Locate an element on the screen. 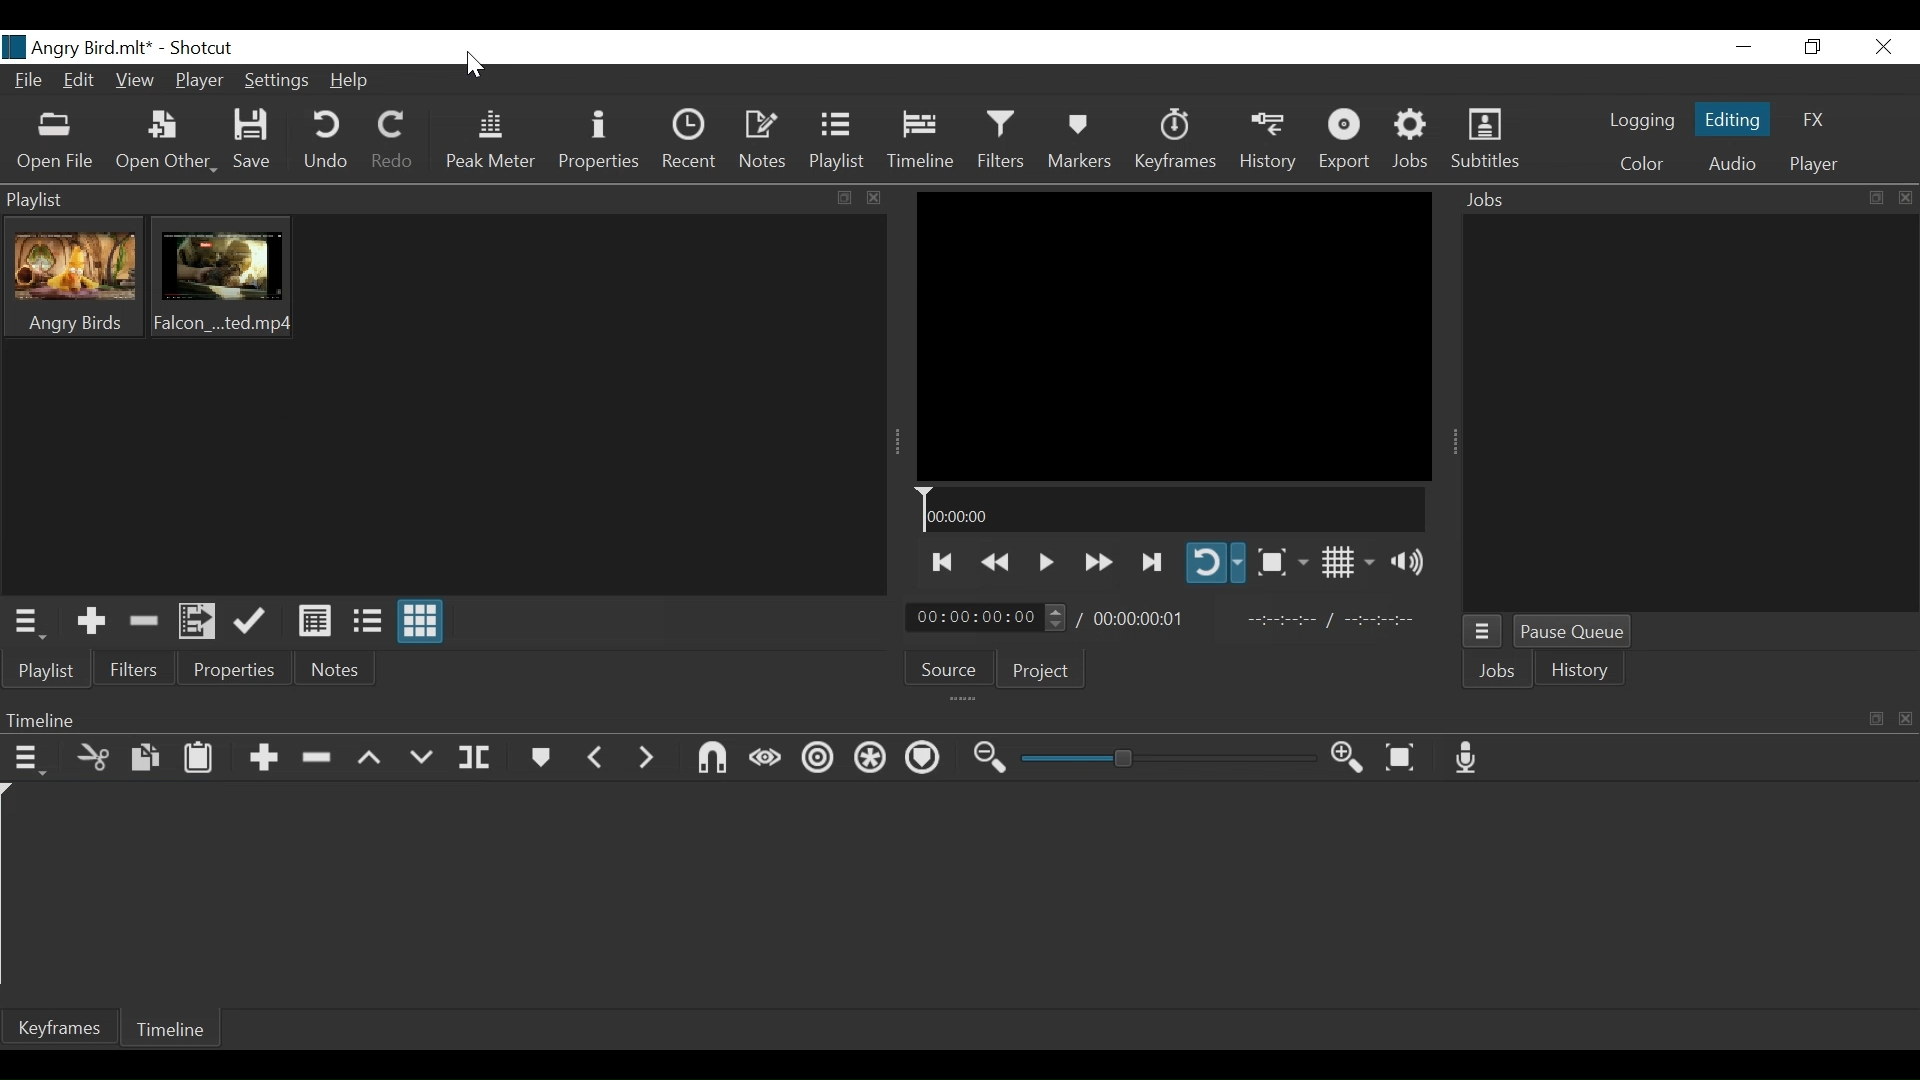 This screenshot has width=1920, height=1080.  is located at coordinates (1079, 142).